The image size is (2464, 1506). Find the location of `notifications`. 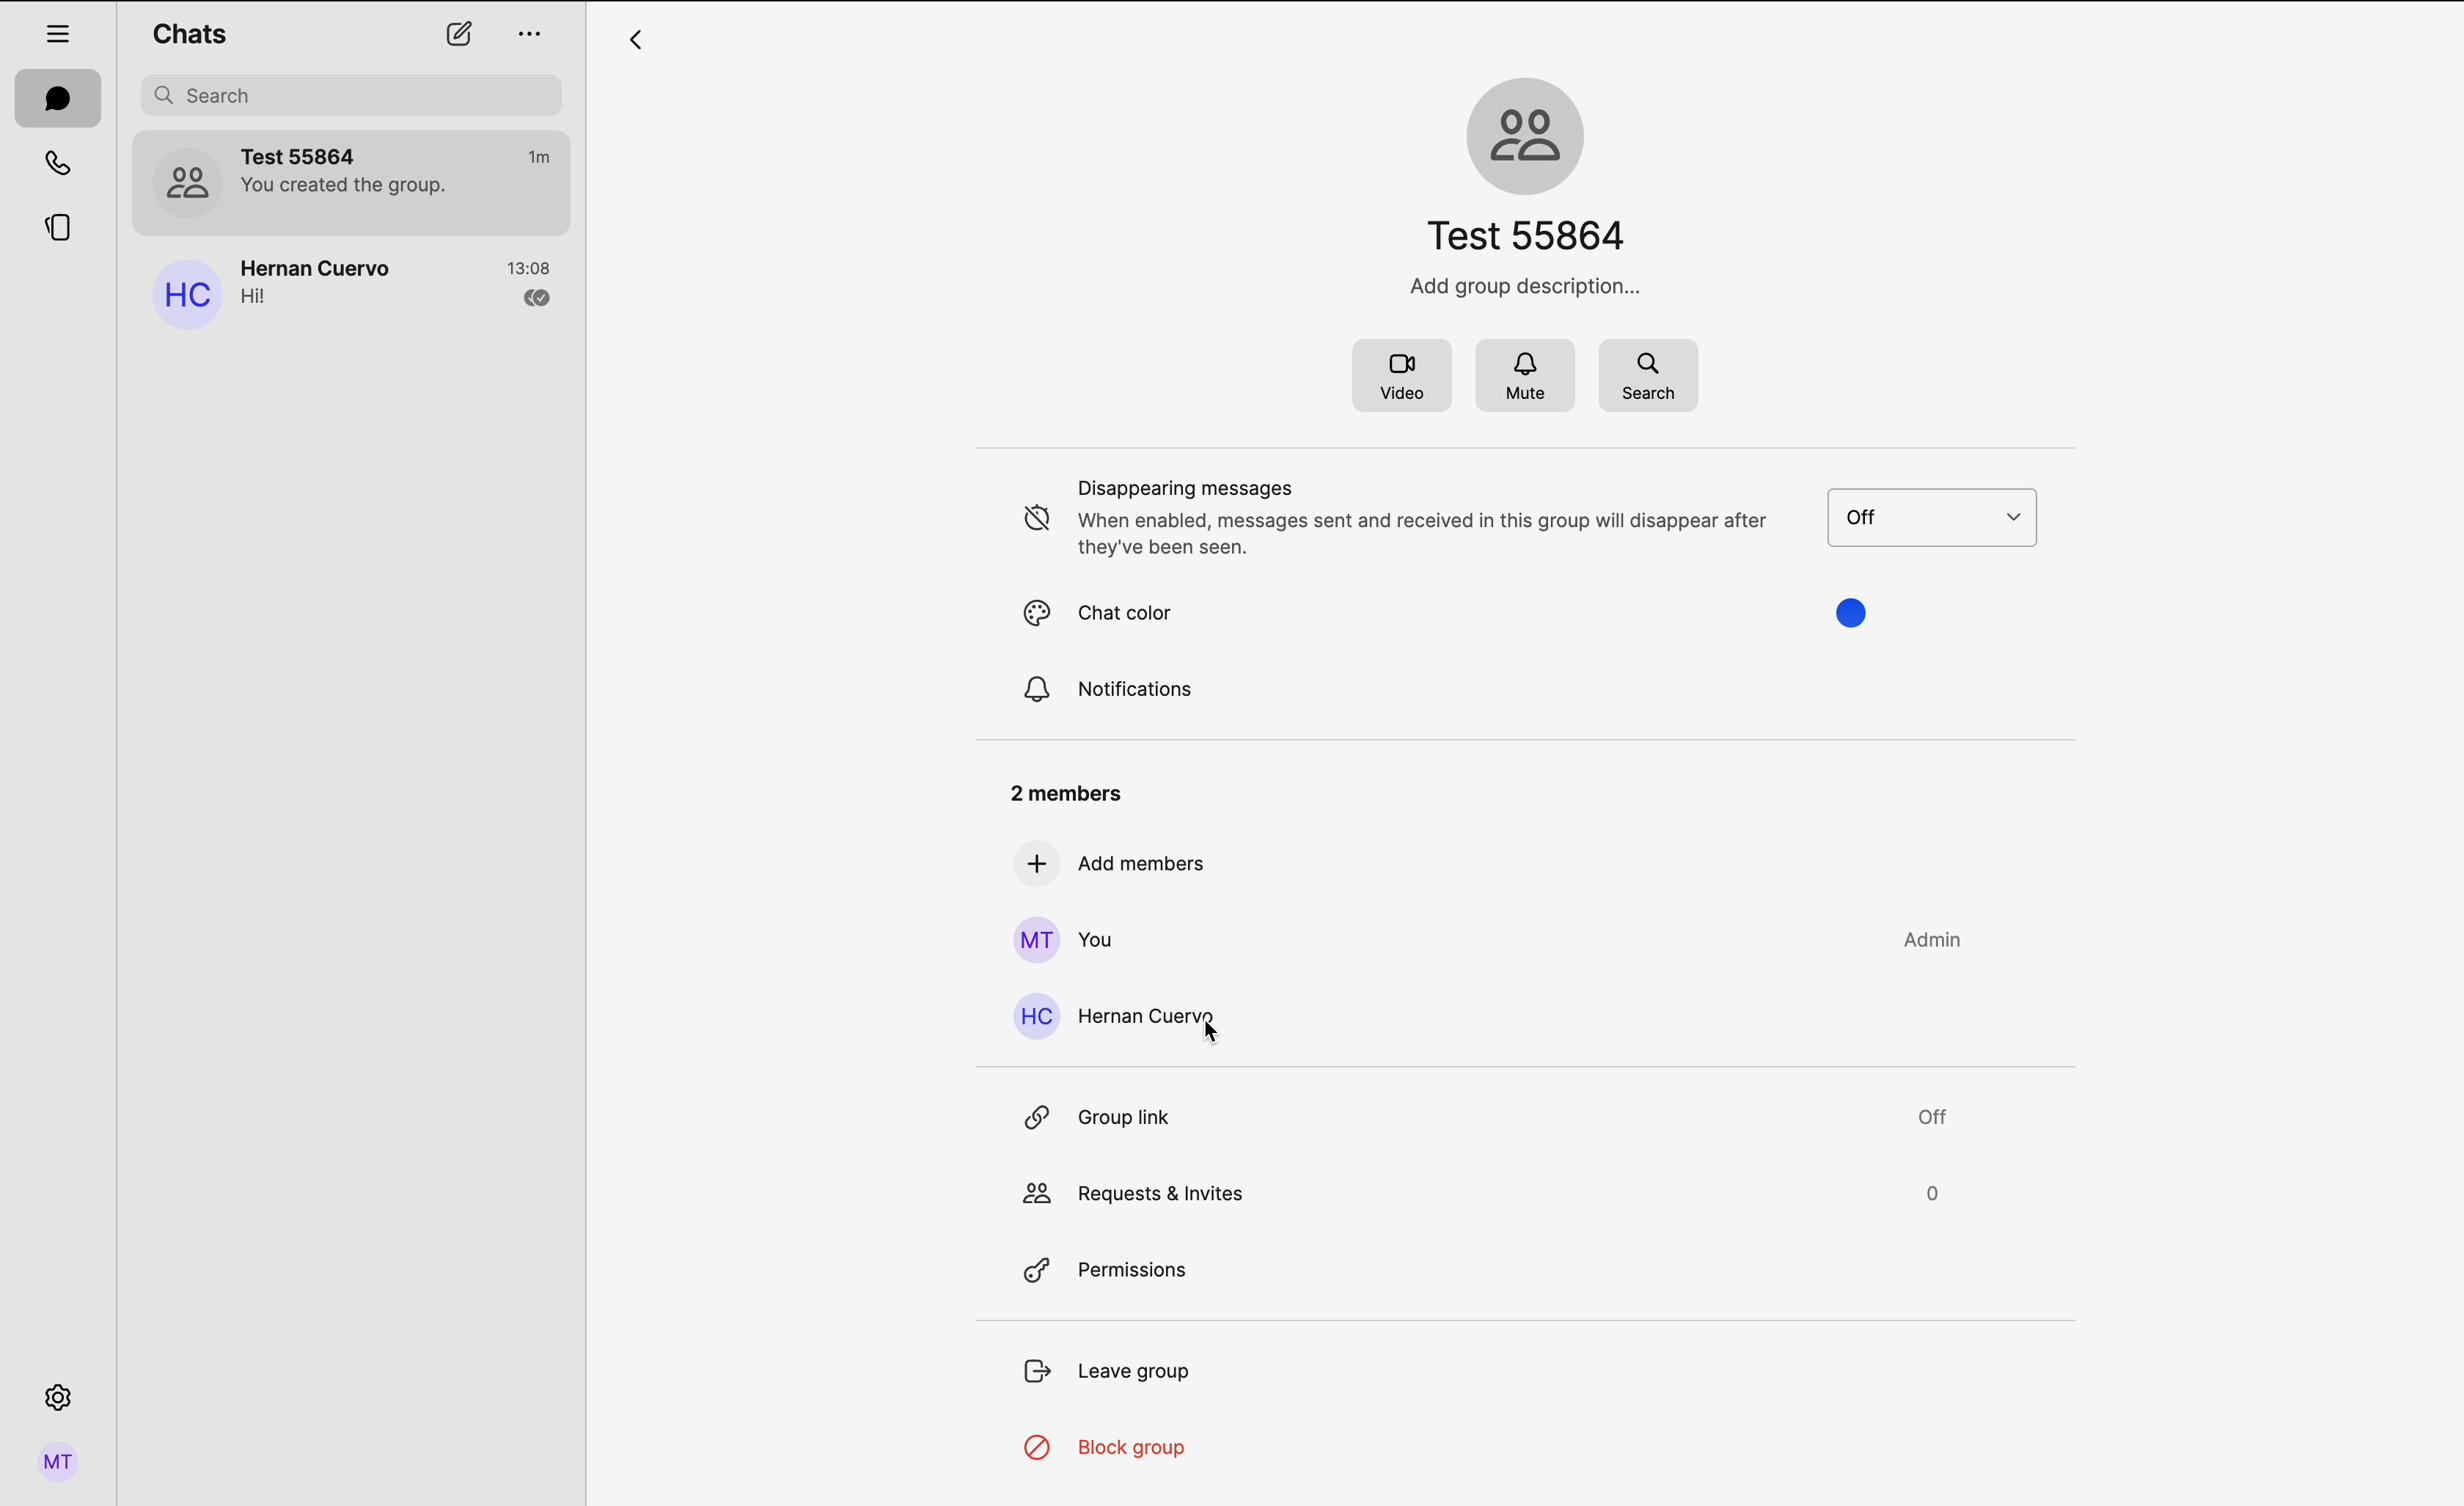

notifications is located at coordinates (1107, 690).